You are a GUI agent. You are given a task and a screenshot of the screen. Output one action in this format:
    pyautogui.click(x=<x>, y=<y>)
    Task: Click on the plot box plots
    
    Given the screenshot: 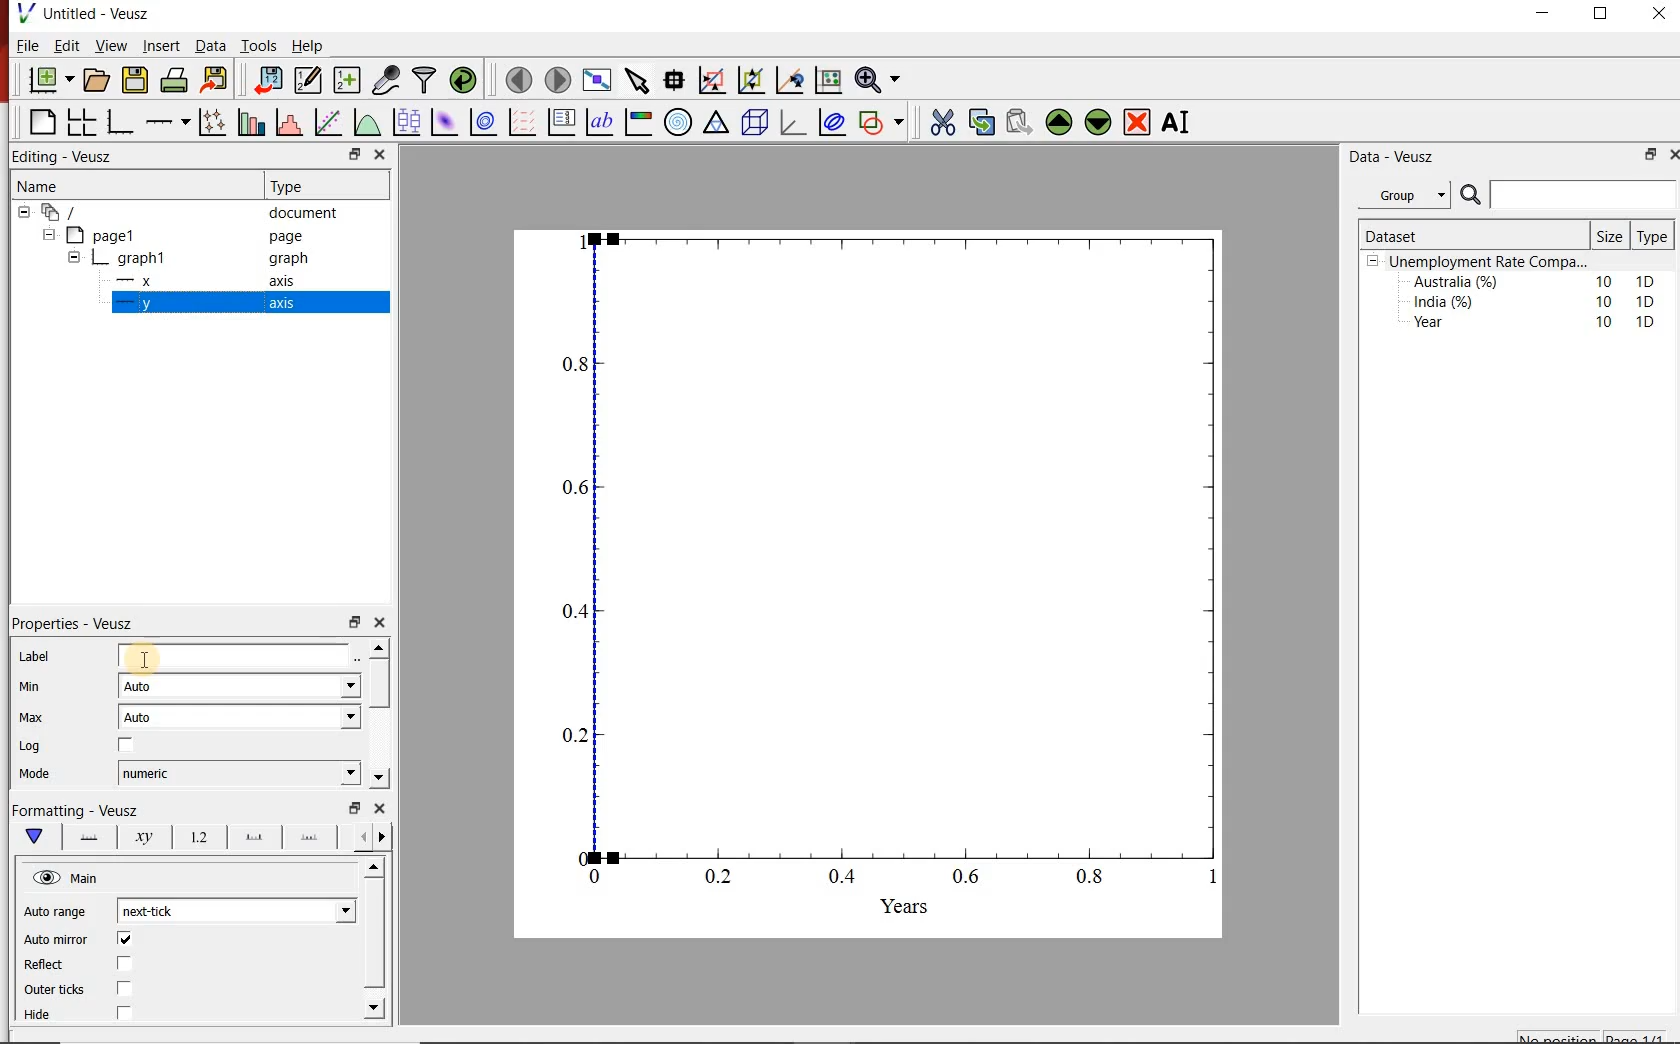 What is the action you would take?
    pyautogui.click(x=407, y=121)
    